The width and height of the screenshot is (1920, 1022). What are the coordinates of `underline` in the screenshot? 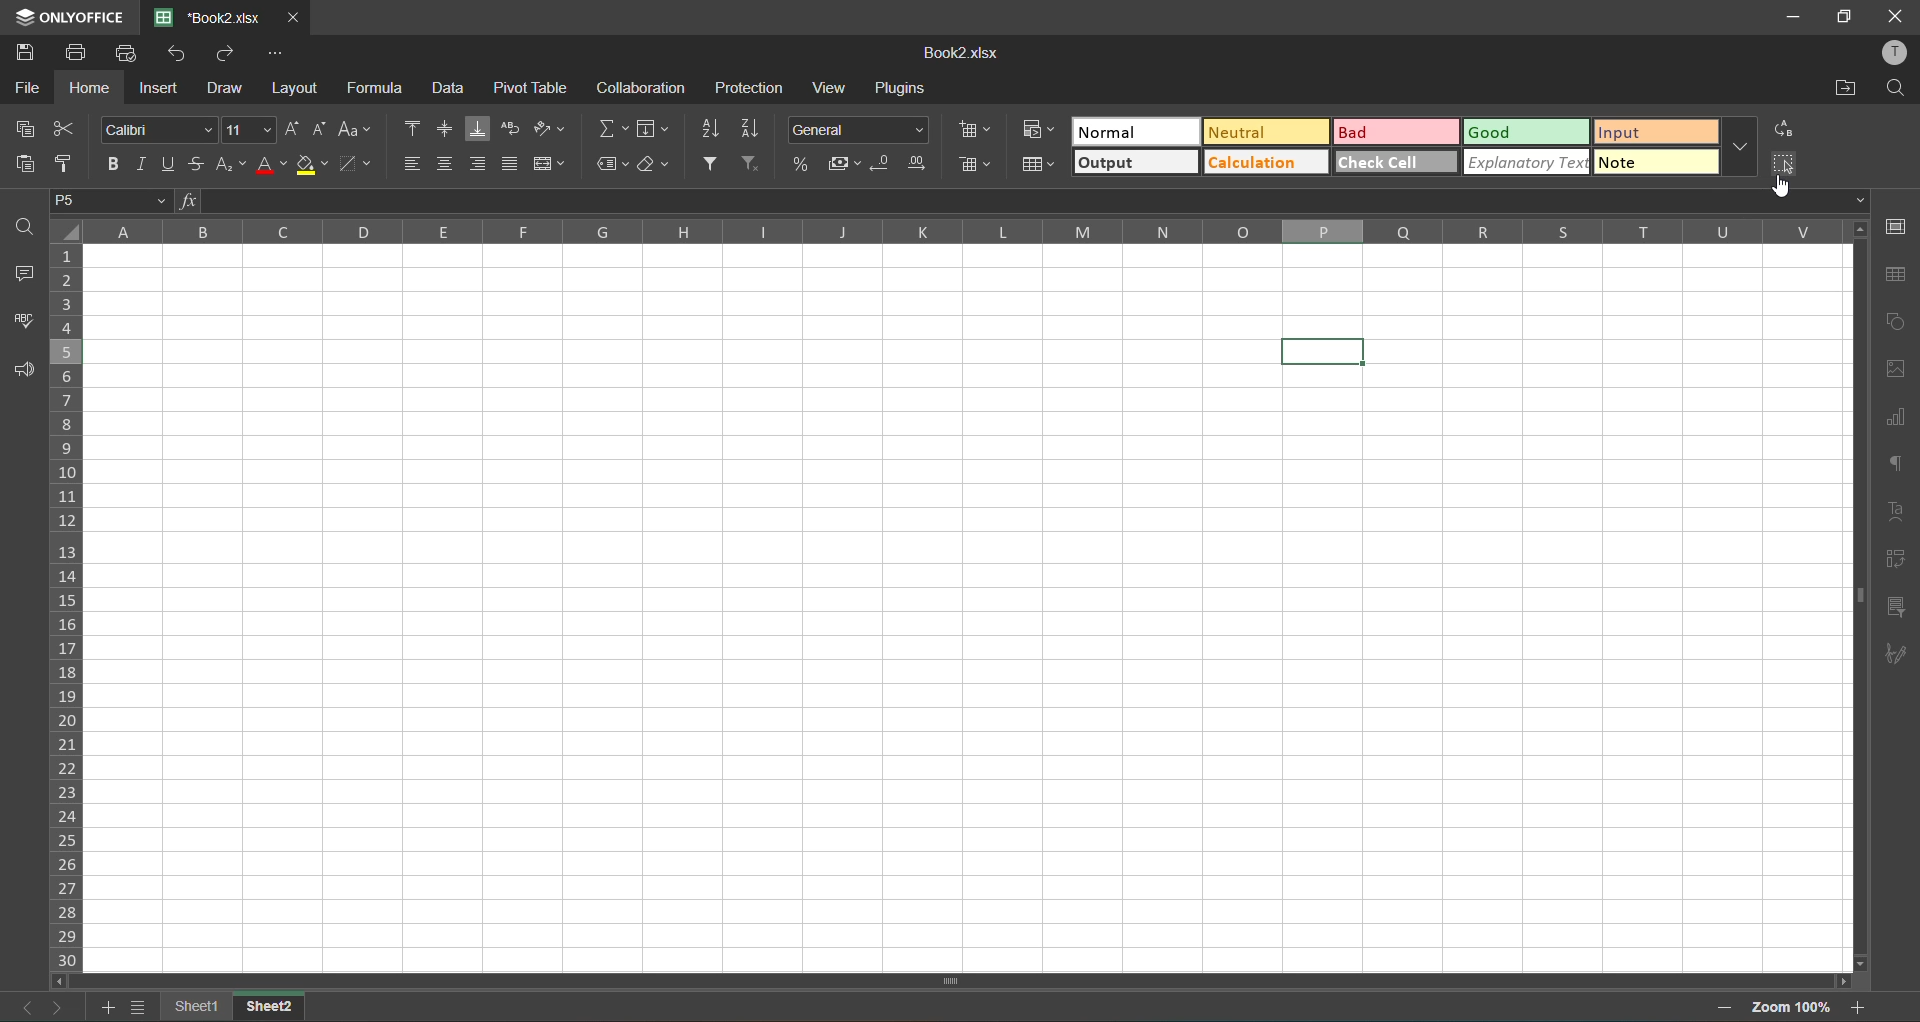 It's located at (168, 162).